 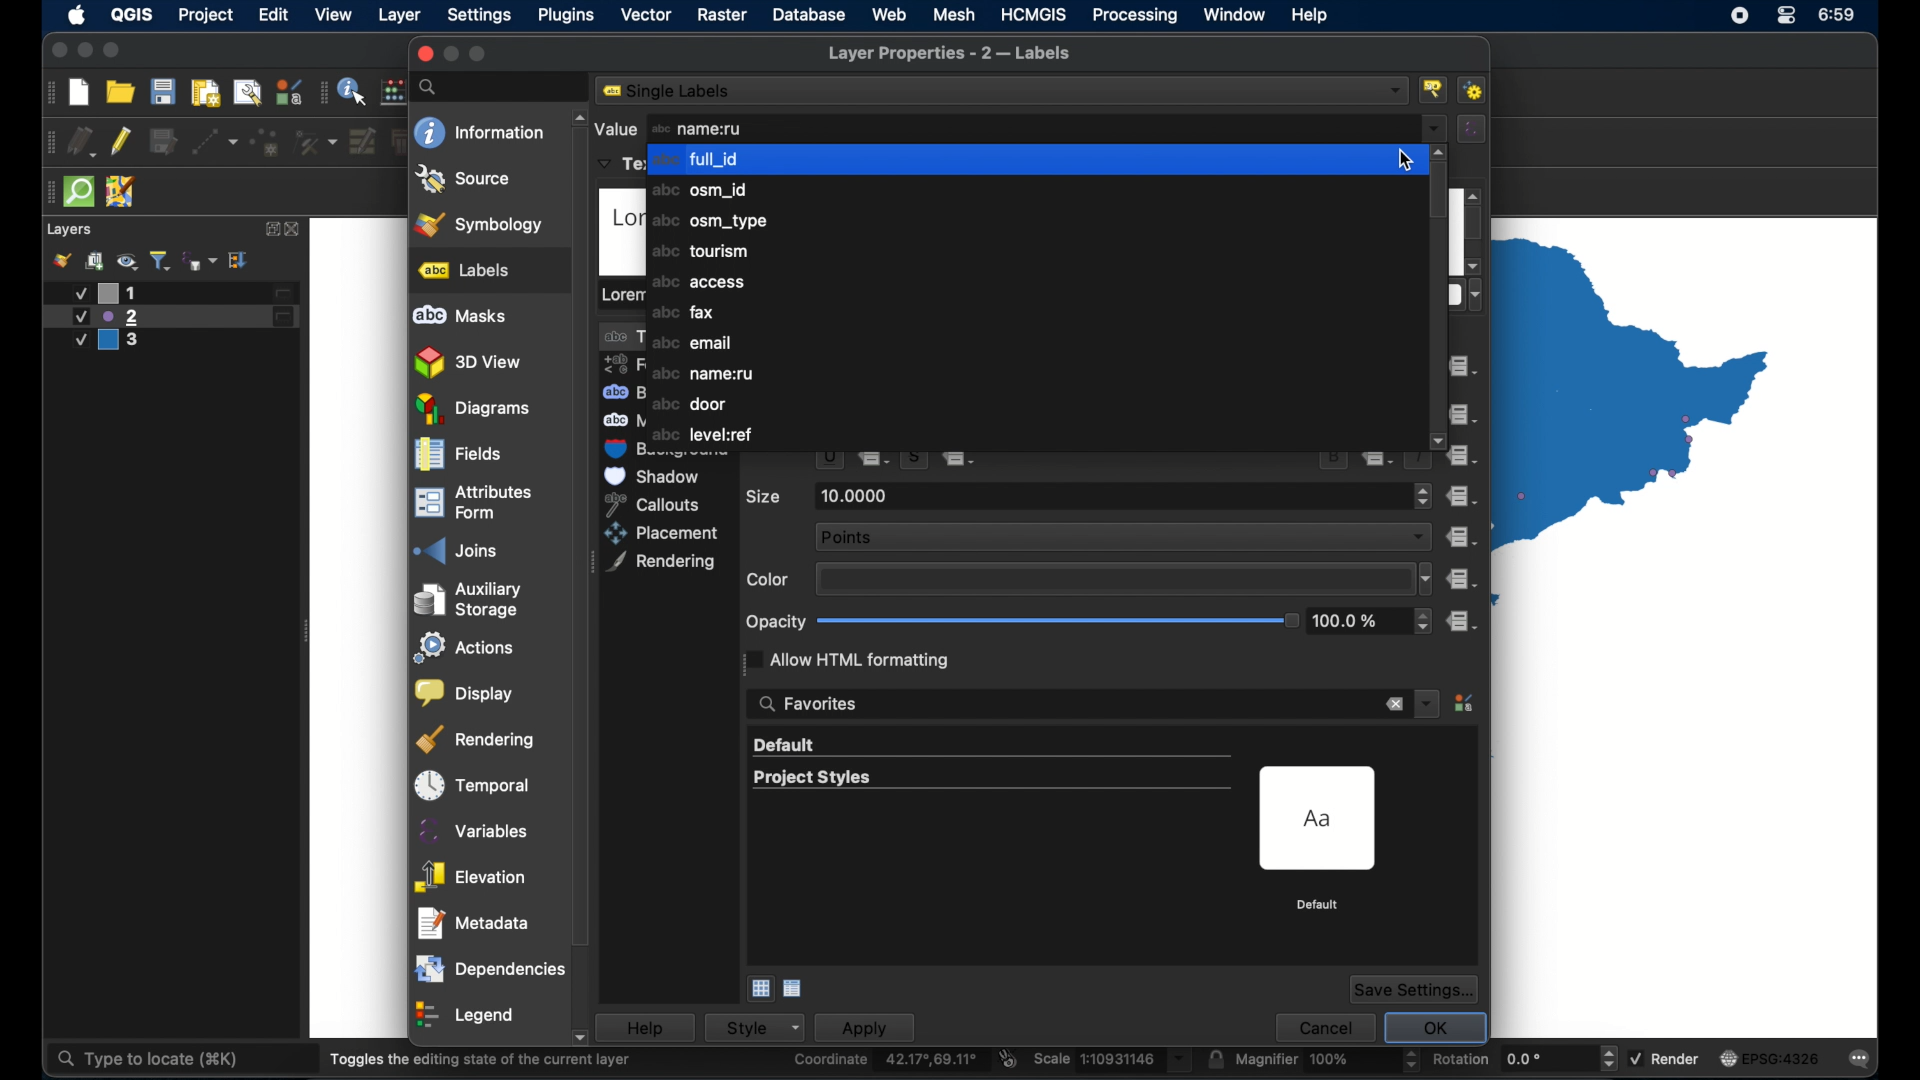 What do you see at coordinates (722, 15) in the screenshot?
I see `raster` at bounding box center [722, 15].